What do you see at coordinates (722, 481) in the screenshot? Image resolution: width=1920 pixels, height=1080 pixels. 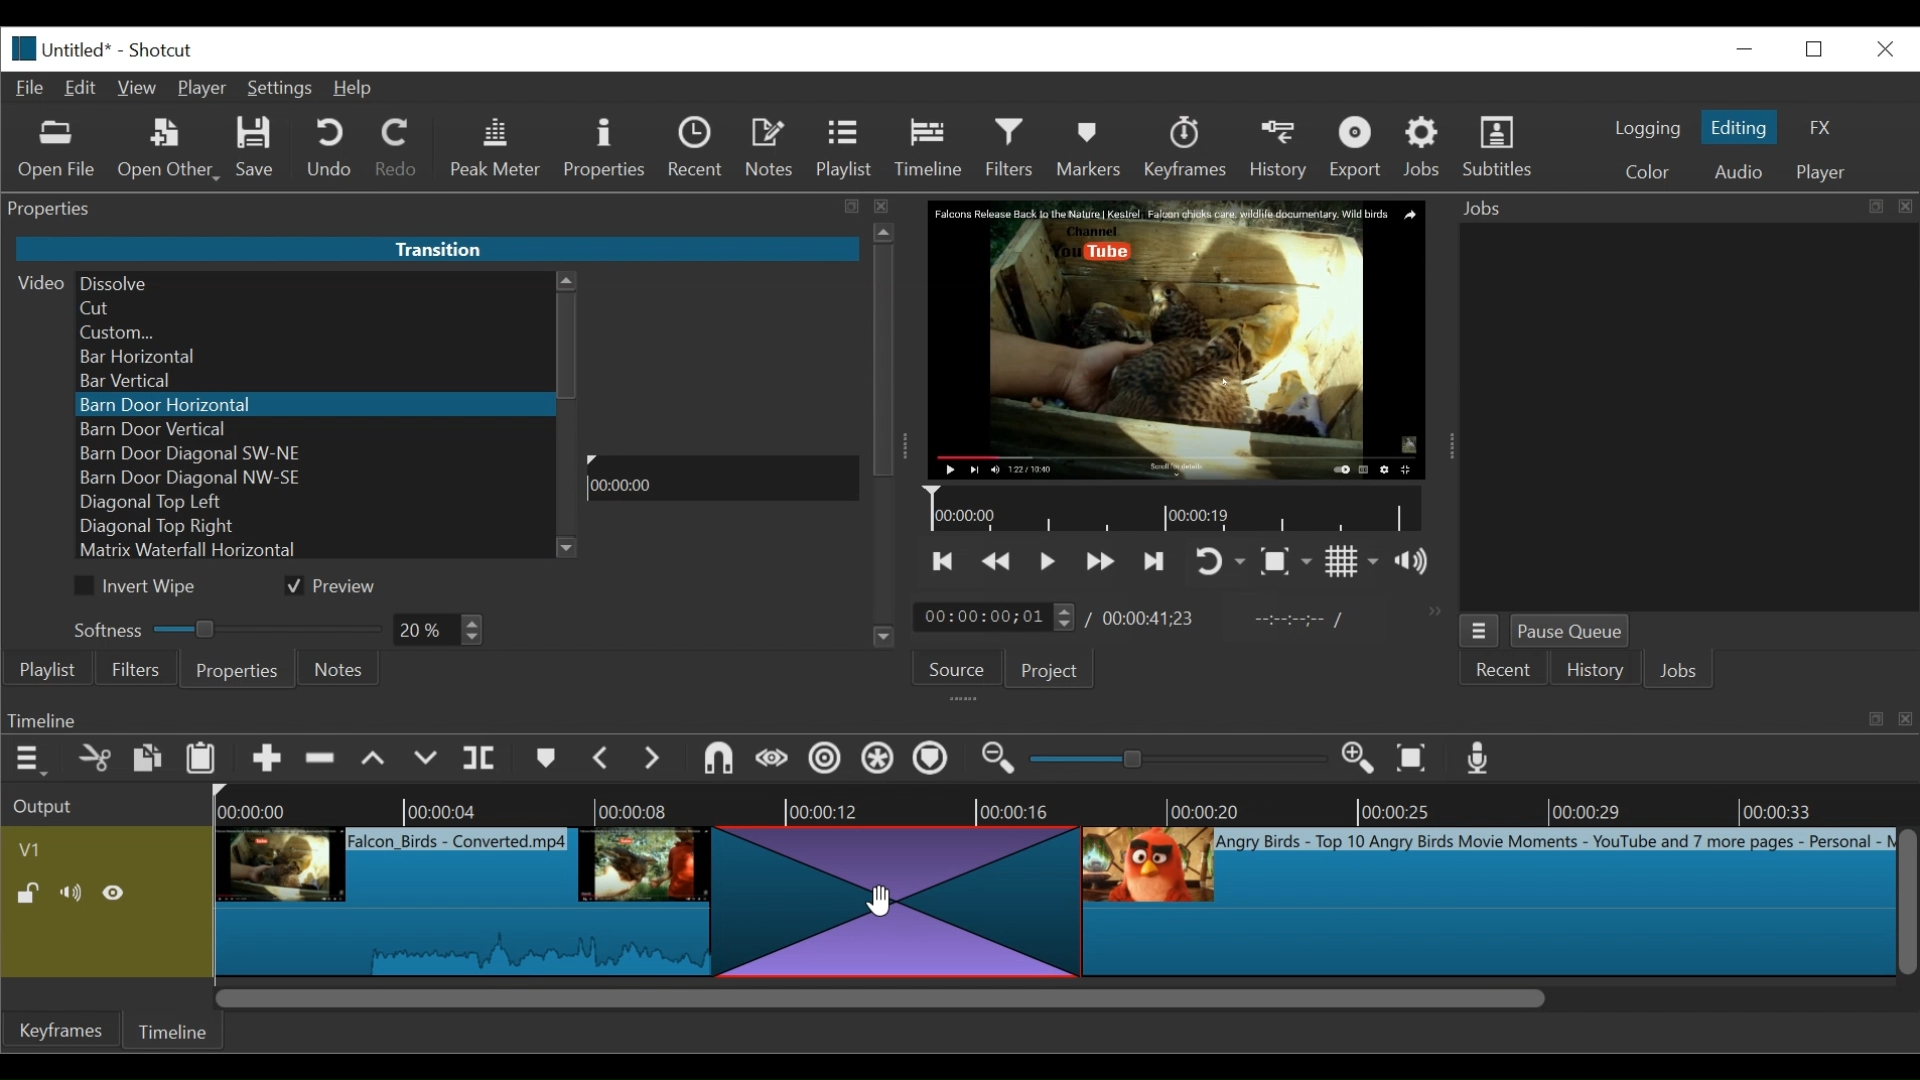 I see `Timeline` at bounding box center [722, 481].